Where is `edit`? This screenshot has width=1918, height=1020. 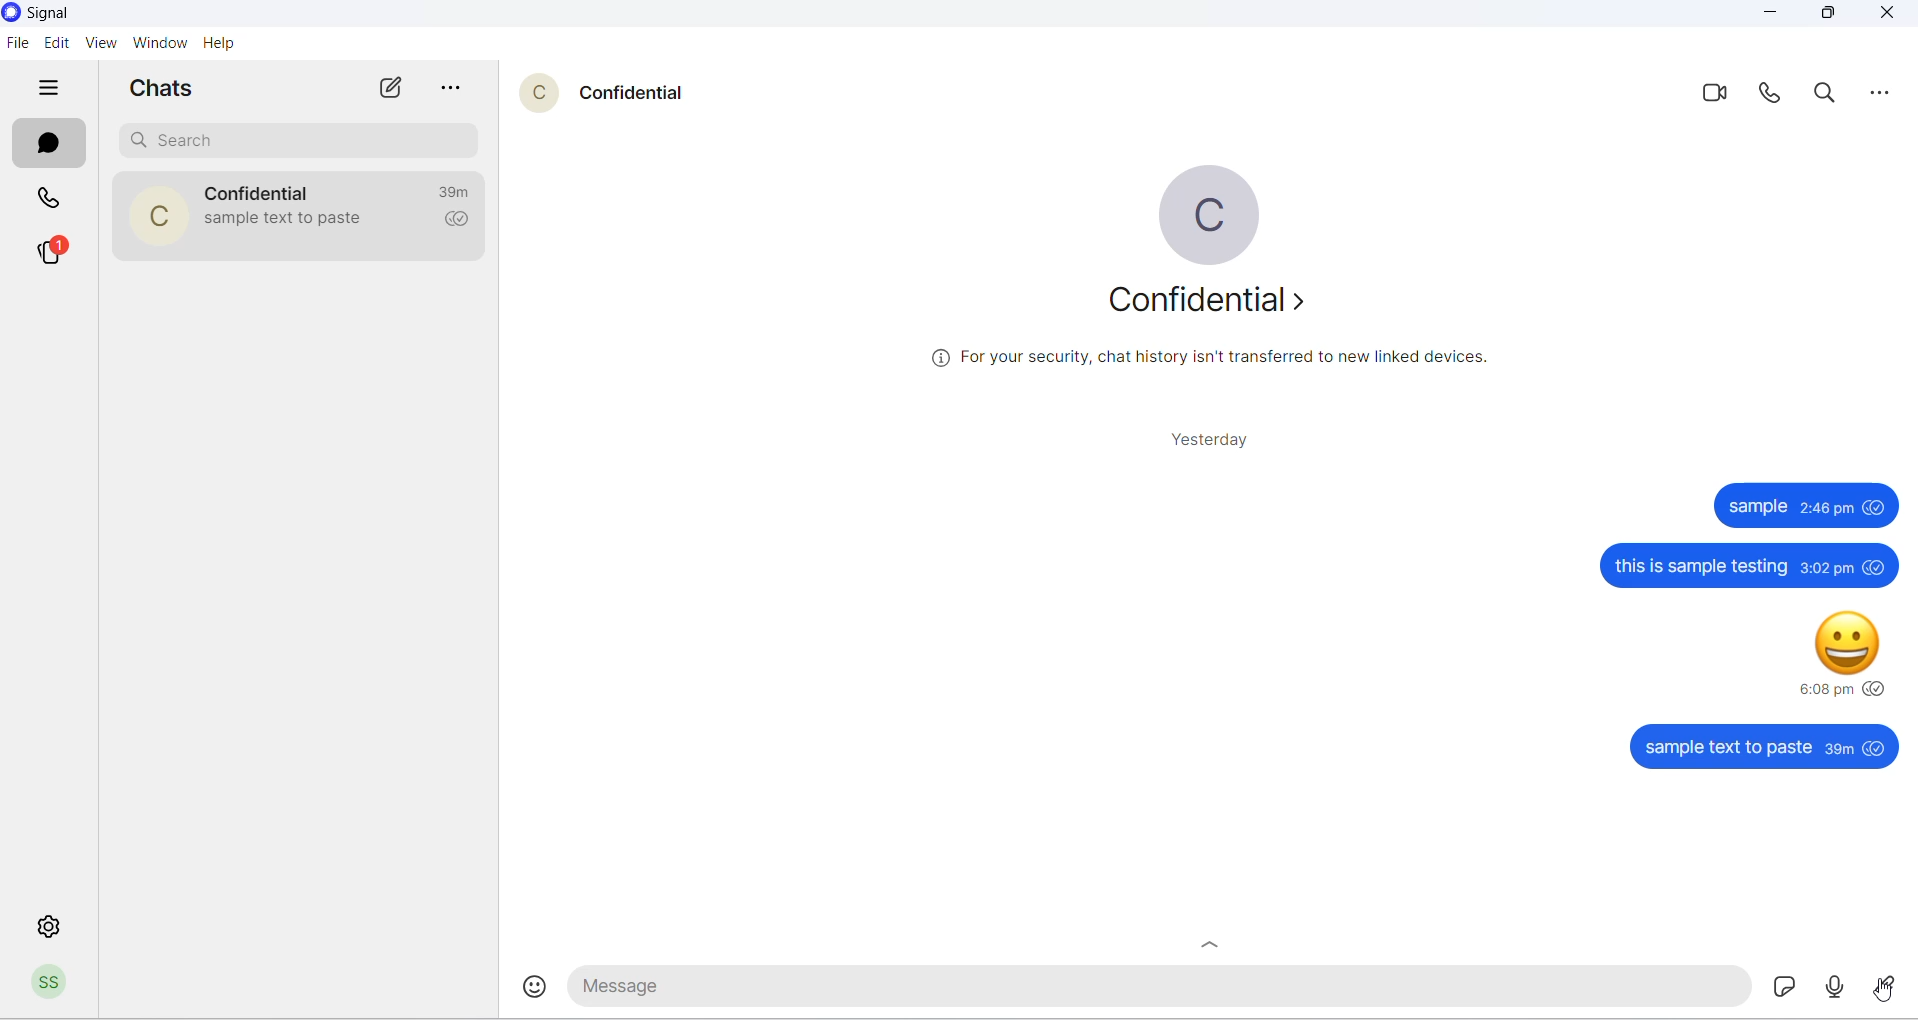
edit is located at coordinates (53, 42).